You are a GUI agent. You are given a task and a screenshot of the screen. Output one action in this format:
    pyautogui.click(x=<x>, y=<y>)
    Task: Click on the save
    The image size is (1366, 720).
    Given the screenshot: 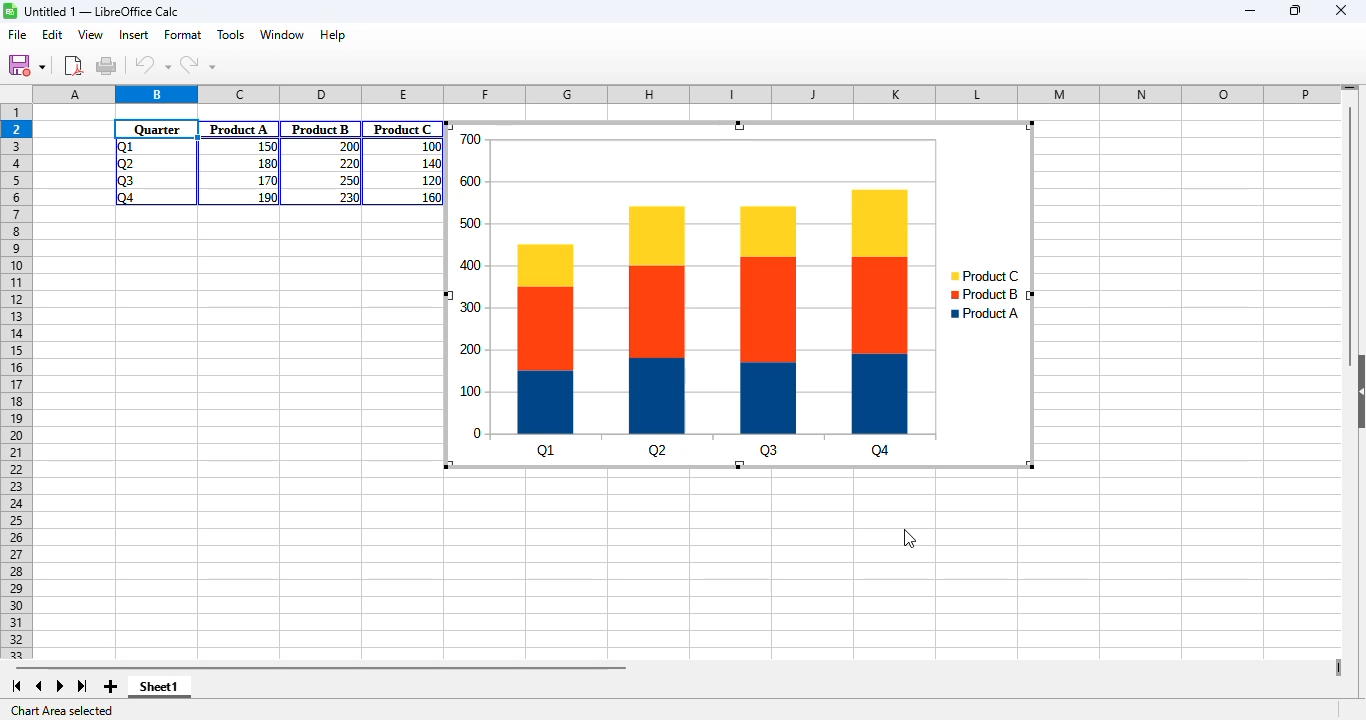 What is the action you would take?
    pyautogui.click(x=26, y=65)
    